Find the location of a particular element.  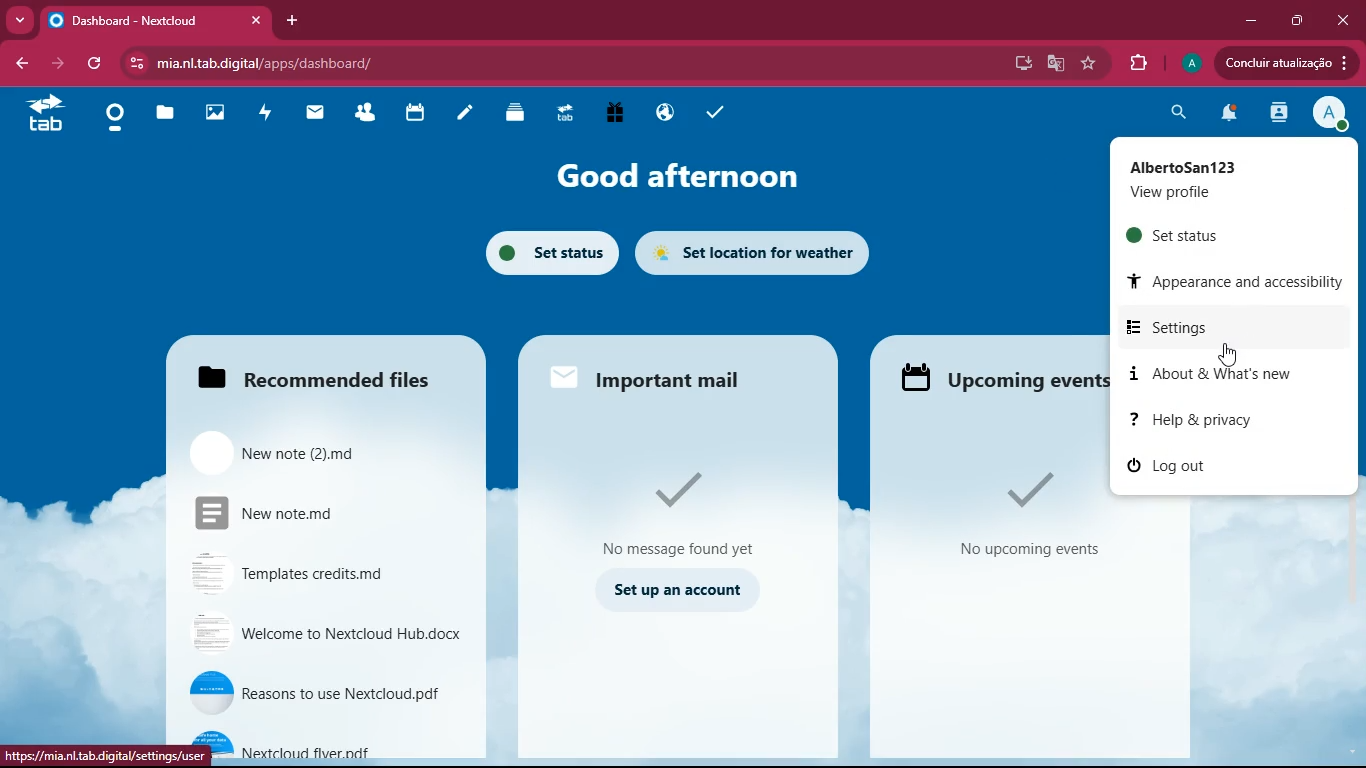

New note.md is located at coordinates (308, 519).